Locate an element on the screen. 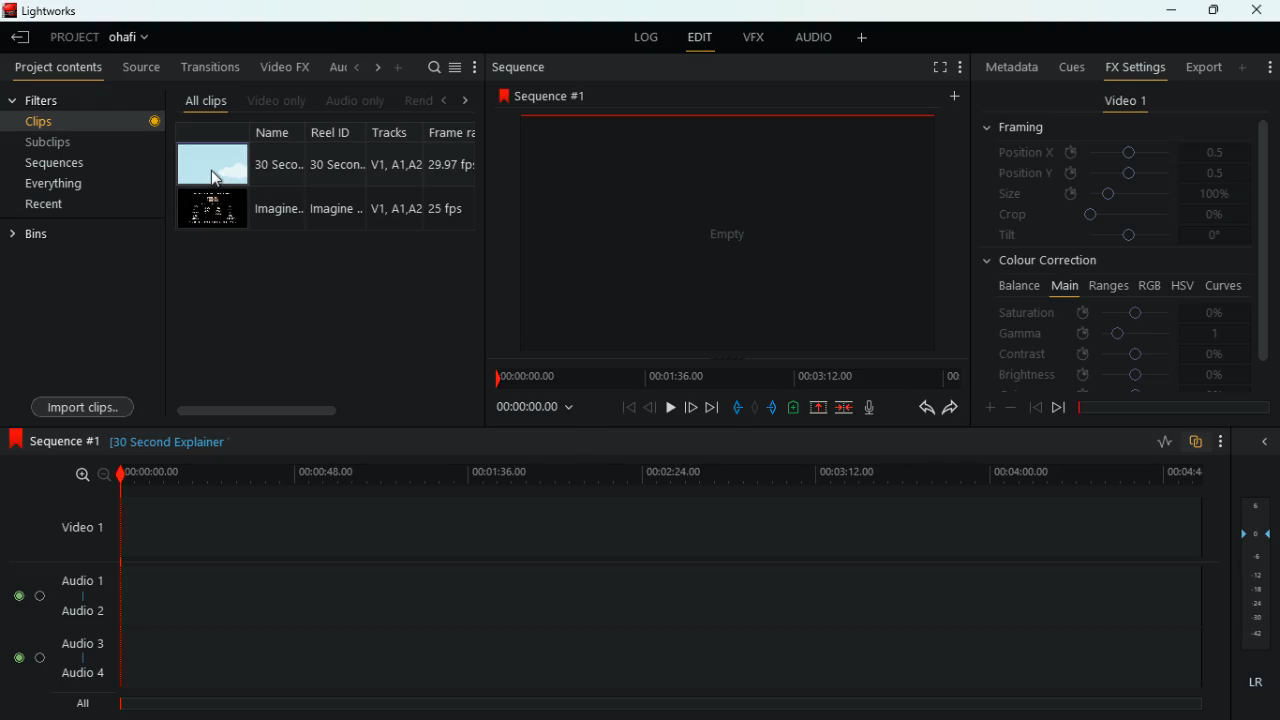 The image size is (1280, 720). plus is located at coordinates (985, 406).